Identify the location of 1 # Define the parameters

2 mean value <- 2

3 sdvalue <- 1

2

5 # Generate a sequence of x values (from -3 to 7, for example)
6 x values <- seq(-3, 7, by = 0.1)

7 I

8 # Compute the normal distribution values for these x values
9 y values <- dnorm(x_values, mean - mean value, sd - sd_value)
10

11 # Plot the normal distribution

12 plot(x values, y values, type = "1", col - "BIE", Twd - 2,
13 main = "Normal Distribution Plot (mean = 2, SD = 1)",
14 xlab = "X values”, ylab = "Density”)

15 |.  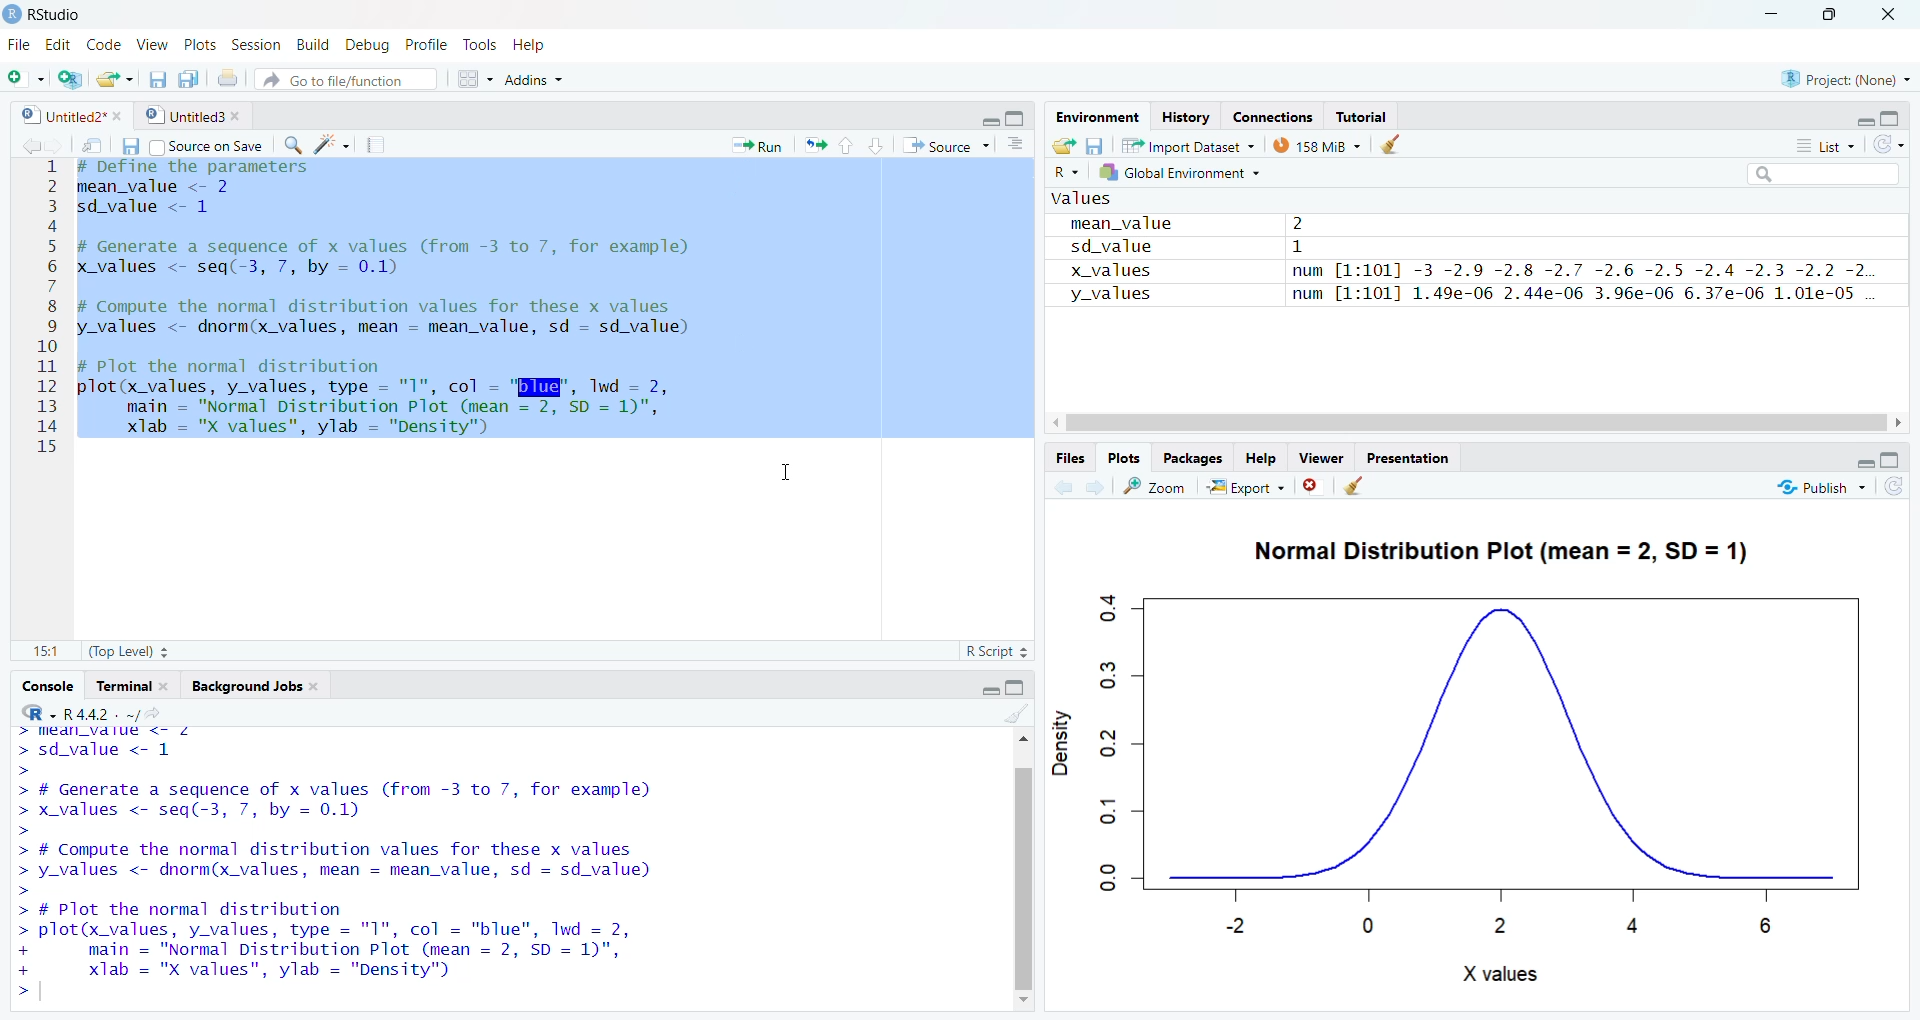
(485, 311).